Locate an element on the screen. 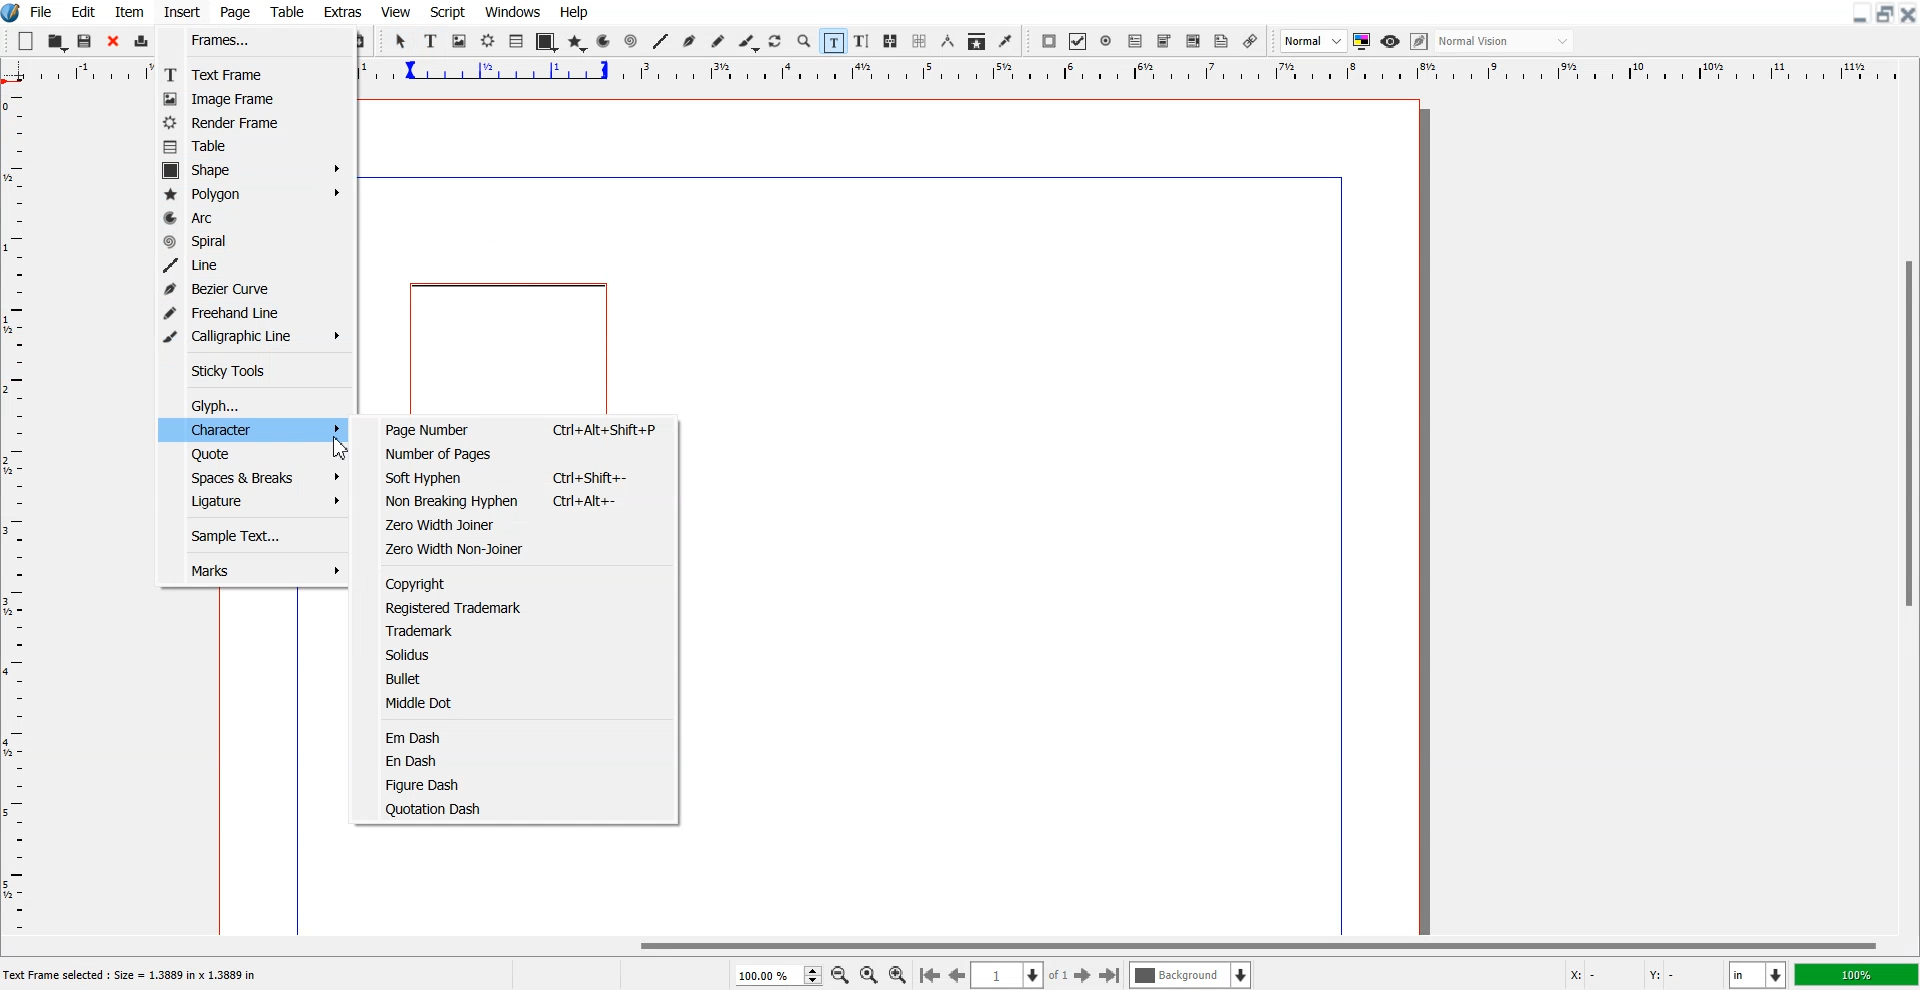  Preview mode is located at coordinates (1391, 41).